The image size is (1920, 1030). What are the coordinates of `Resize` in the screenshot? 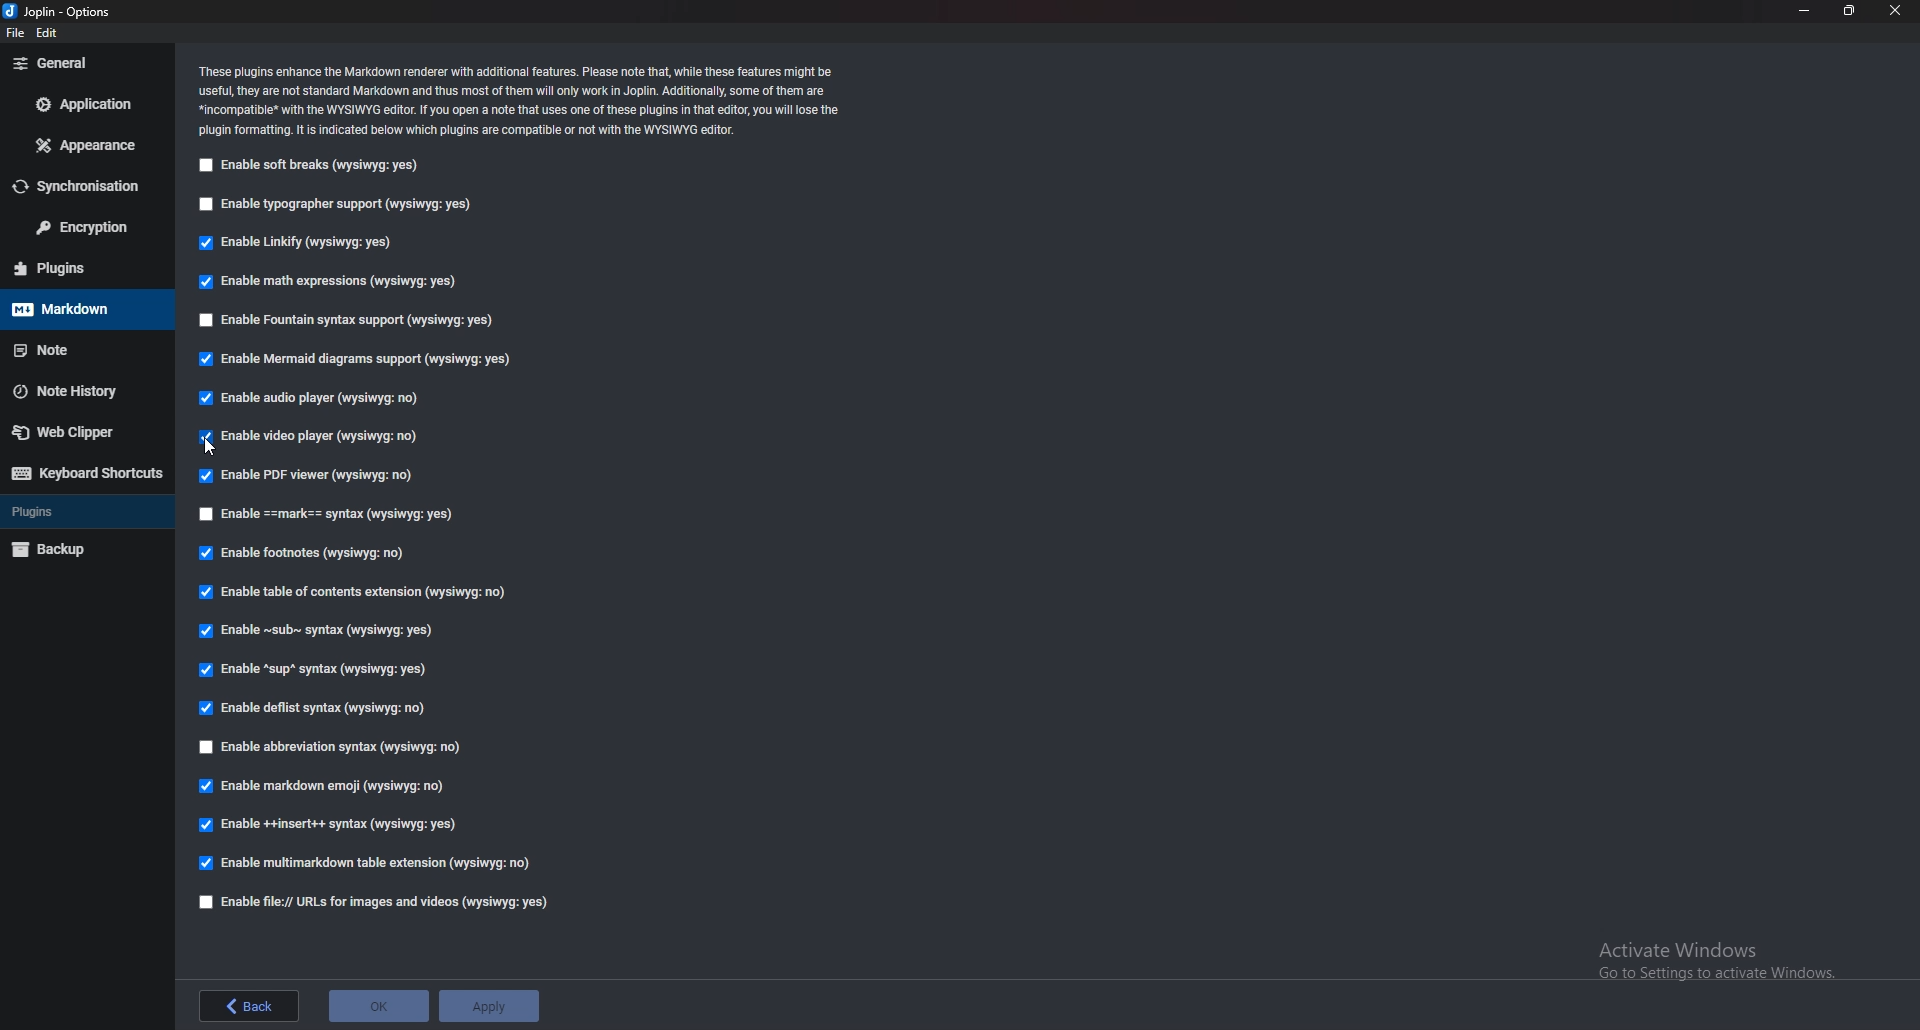 It's located at (1850, 11).